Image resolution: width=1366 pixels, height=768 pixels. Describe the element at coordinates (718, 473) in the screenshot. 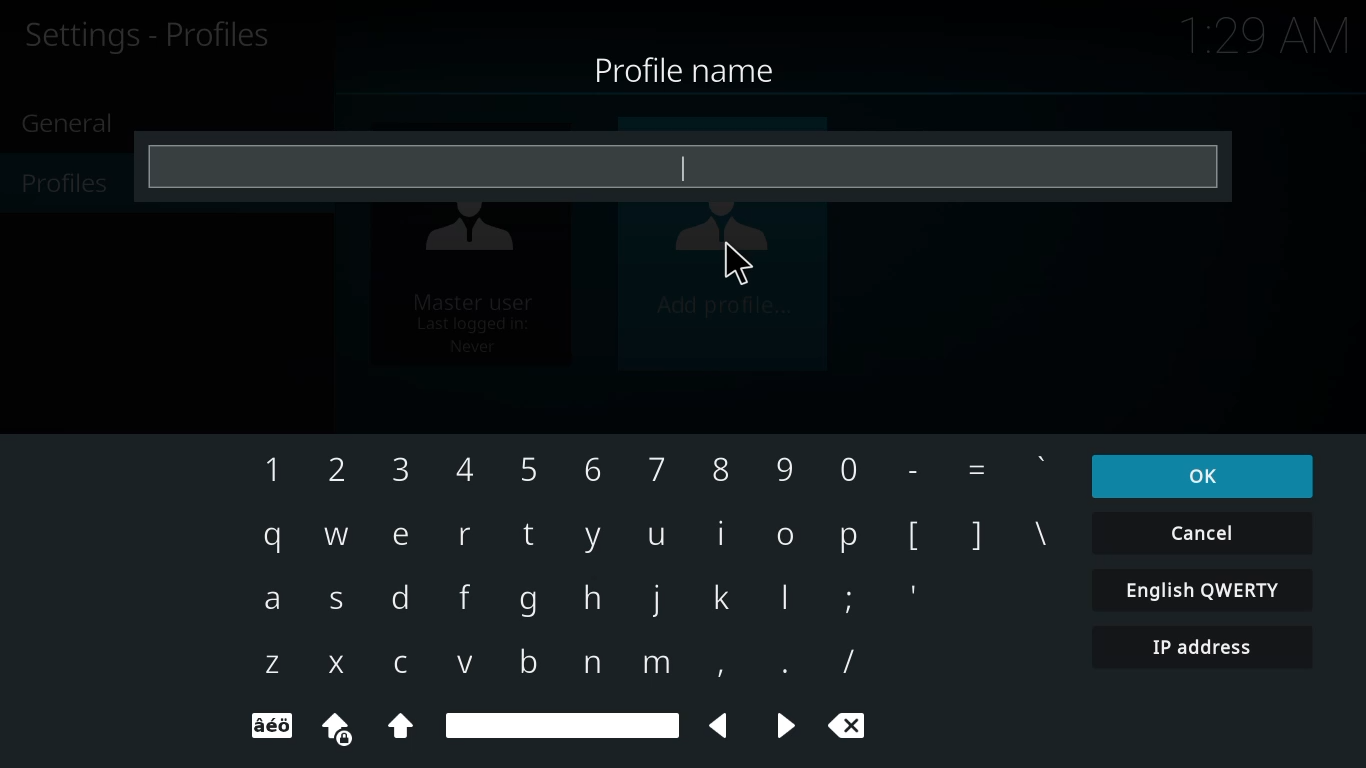

I see `8` at that location.